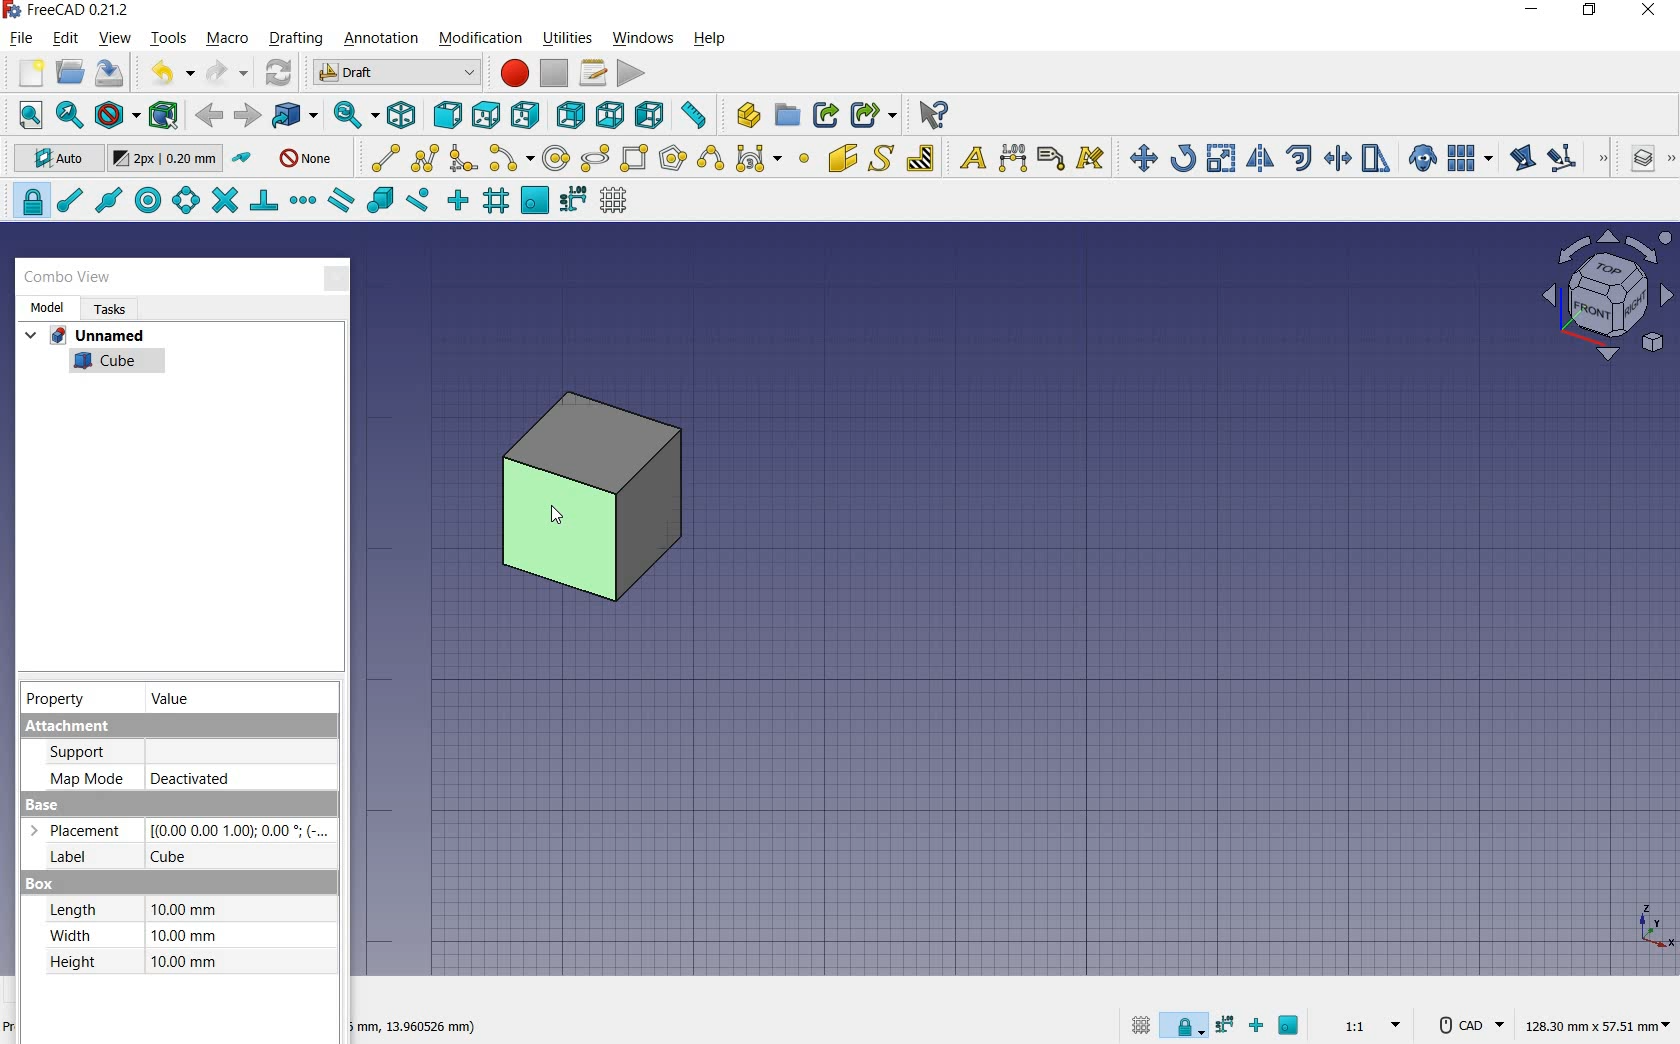 The height and width of the screenshot is (1044, 1680). What do you see at coordinates (27, 201) in the screenshot?
I see `snap lock` at bounding box center [27, 201].